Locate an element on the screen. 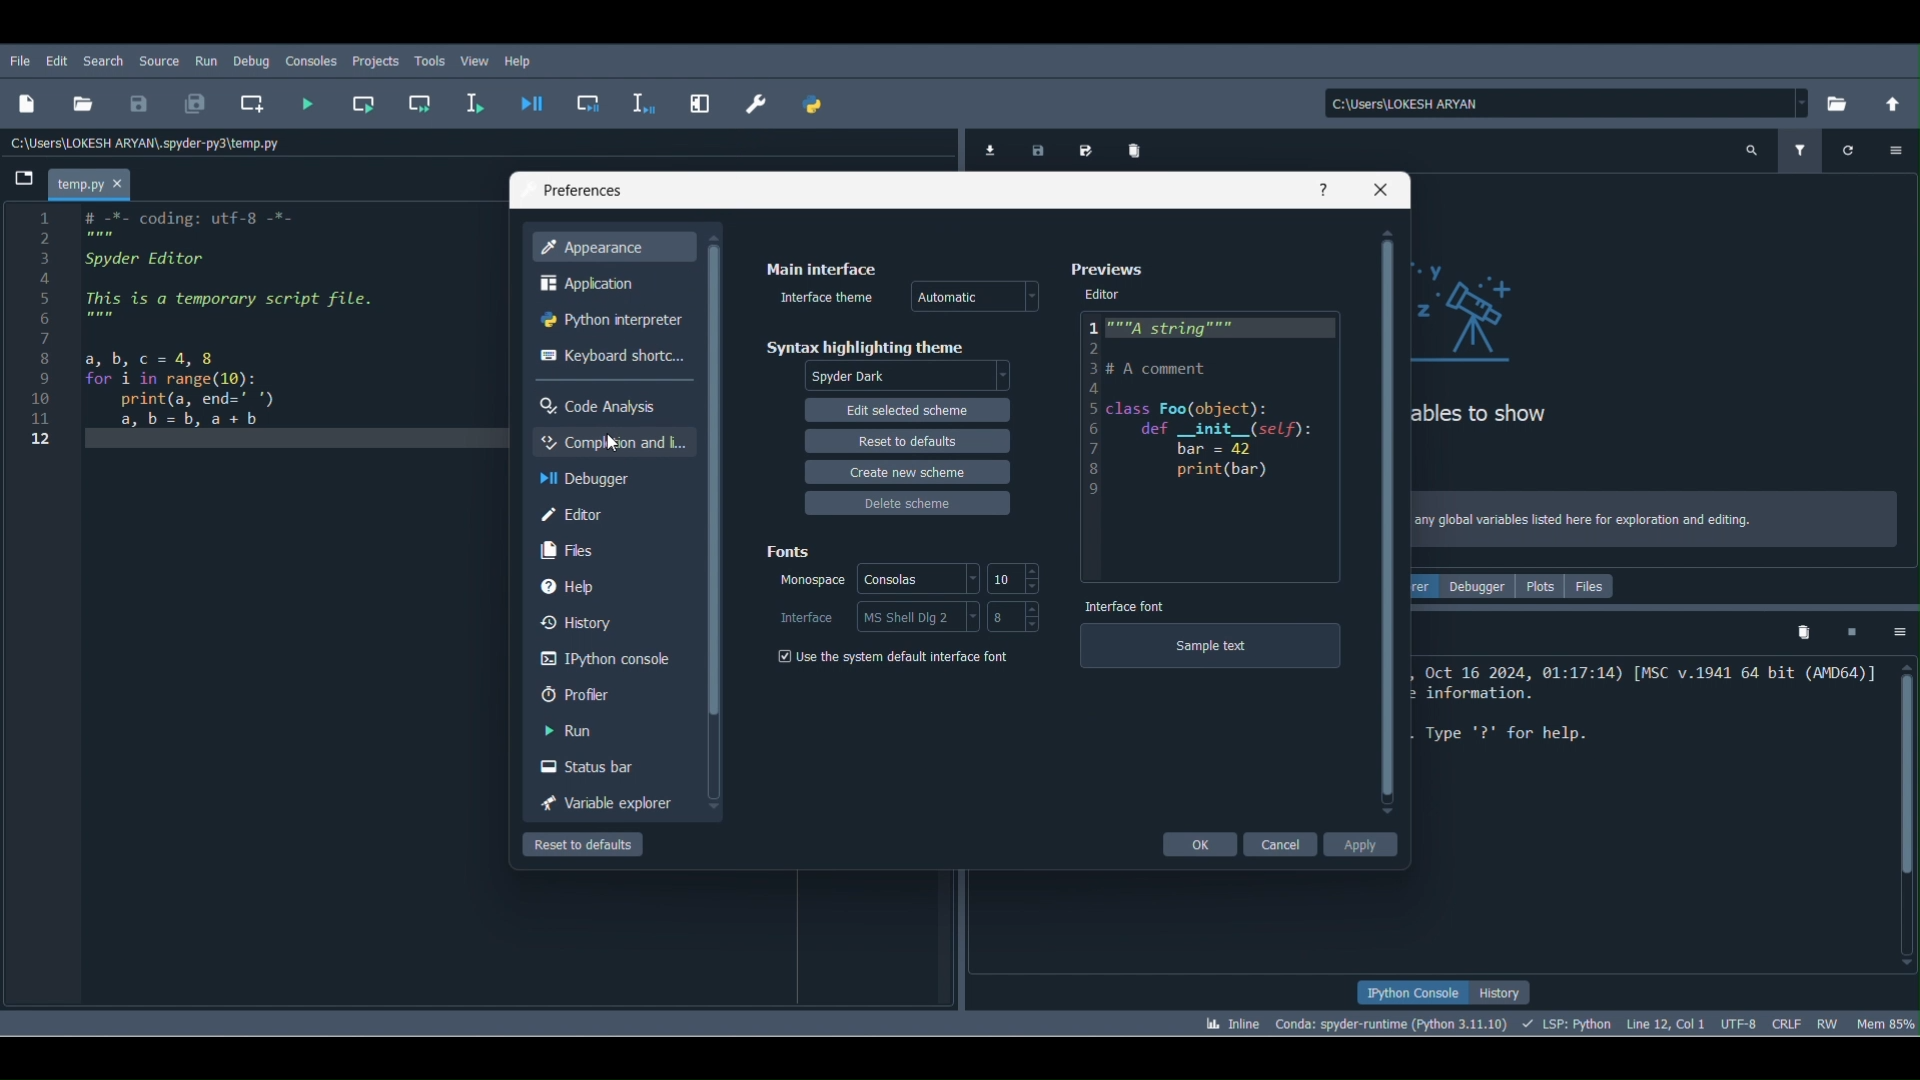 This screenshot has width=1920, height=1080. Files is located at coordinates (566, 548).